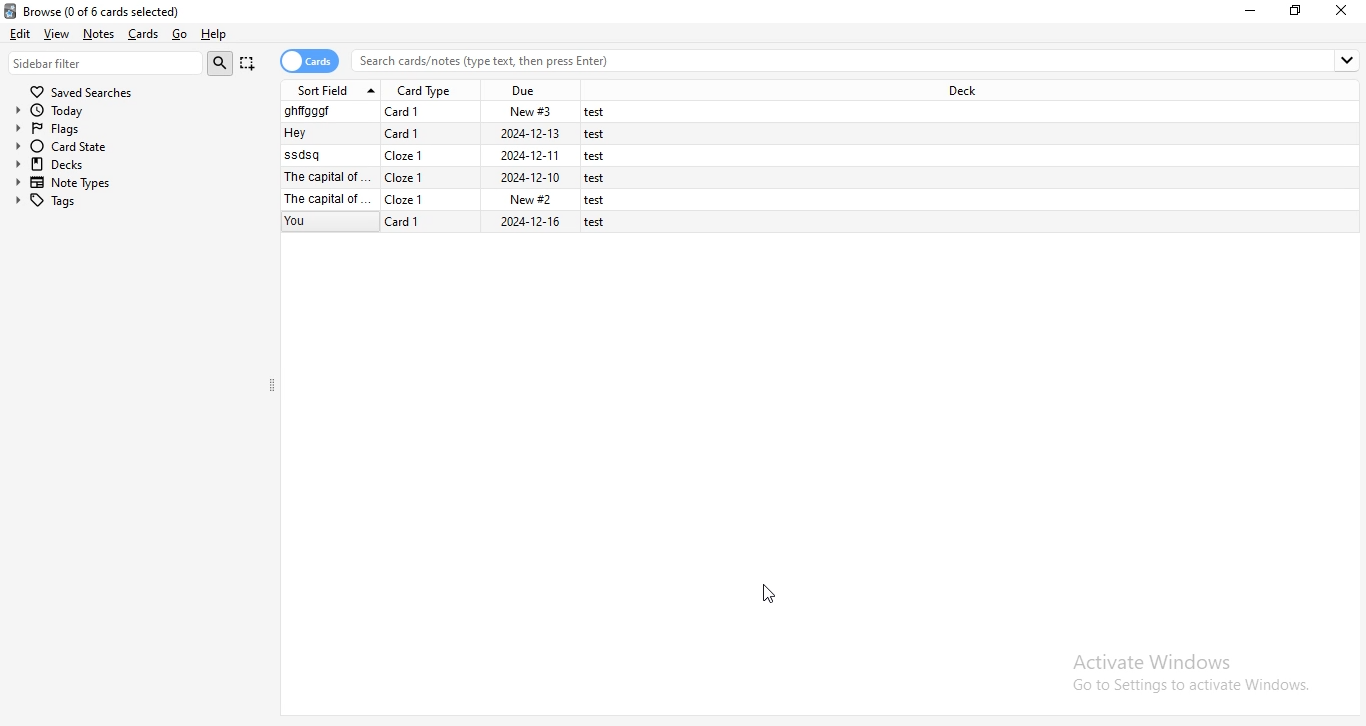 The width and height of the screenshot is (1366, 726). What do you see at coordinates (106, 63) in the screenshot?
I see `sidebar filter` at bounding box center [106, 63].